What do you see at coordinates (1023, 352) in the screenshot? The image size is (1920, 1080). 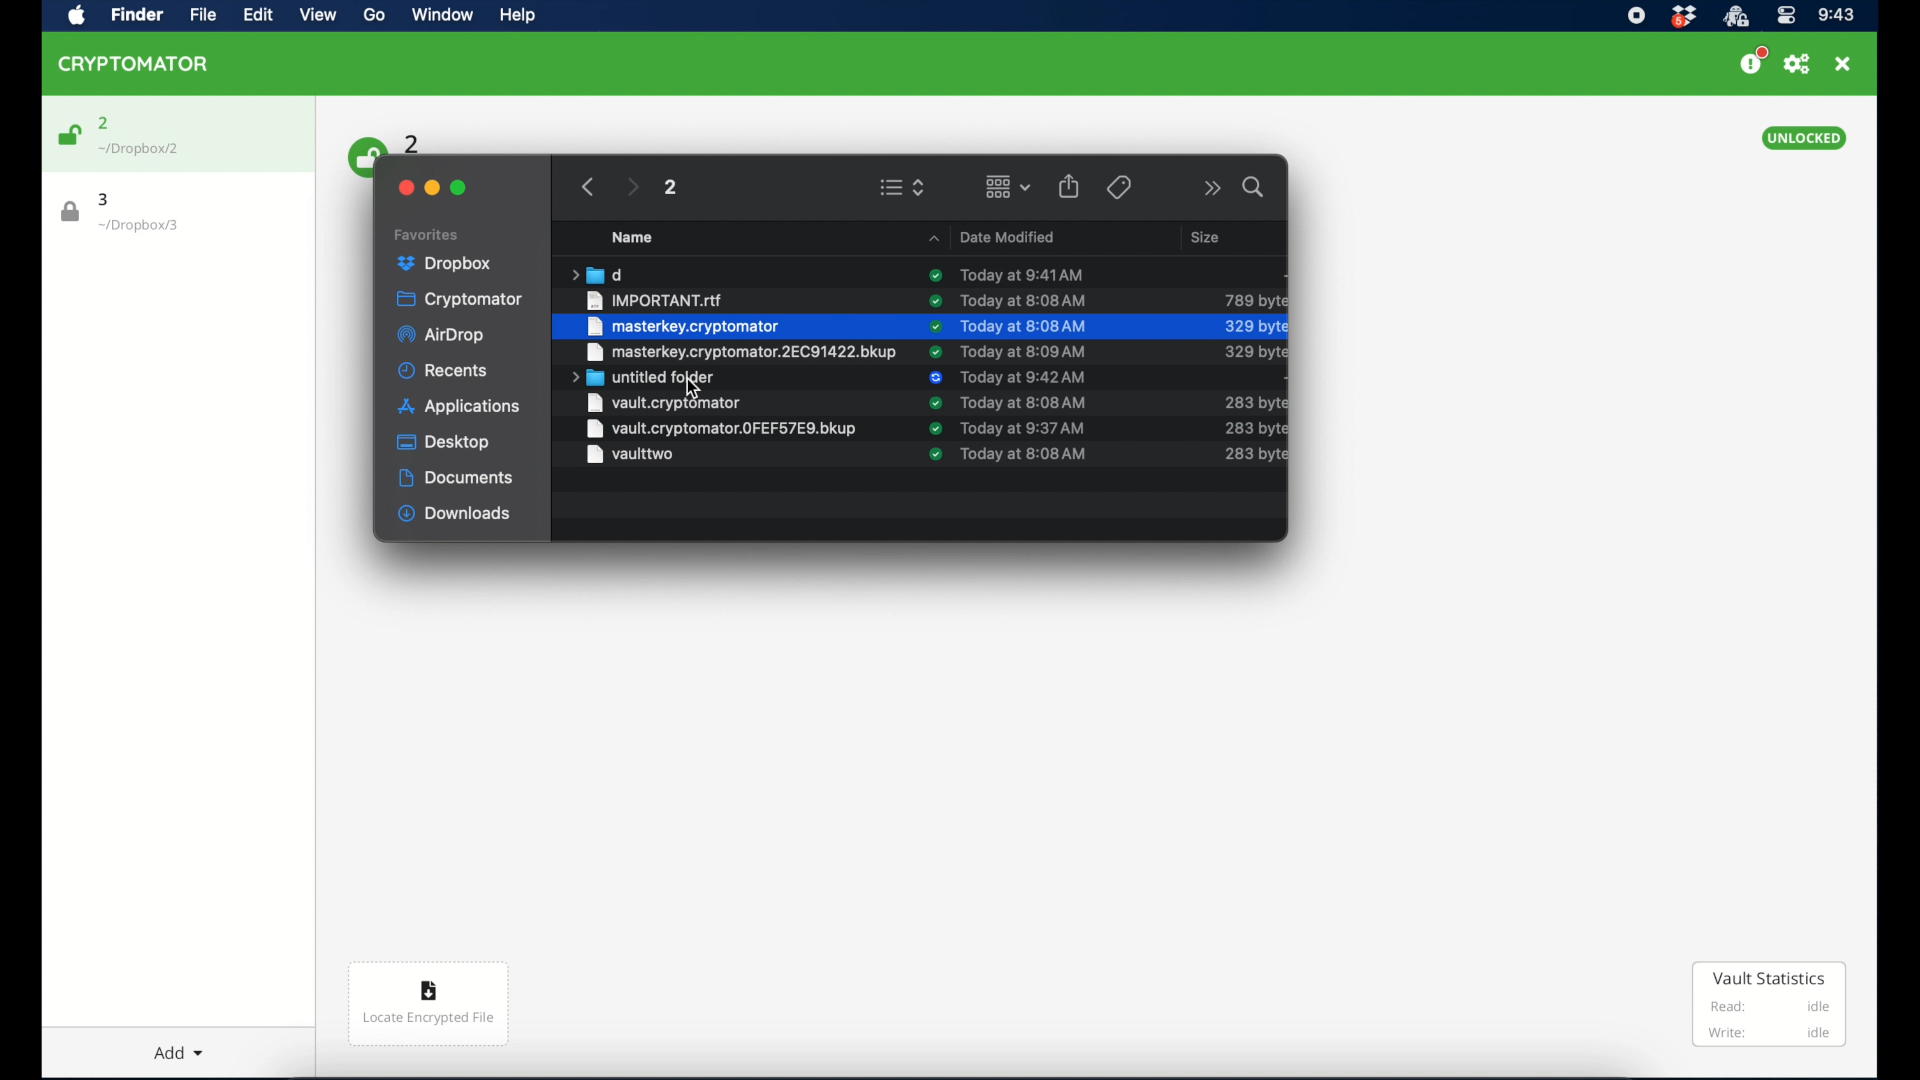 I see `` at bounding box center [1023, 352].